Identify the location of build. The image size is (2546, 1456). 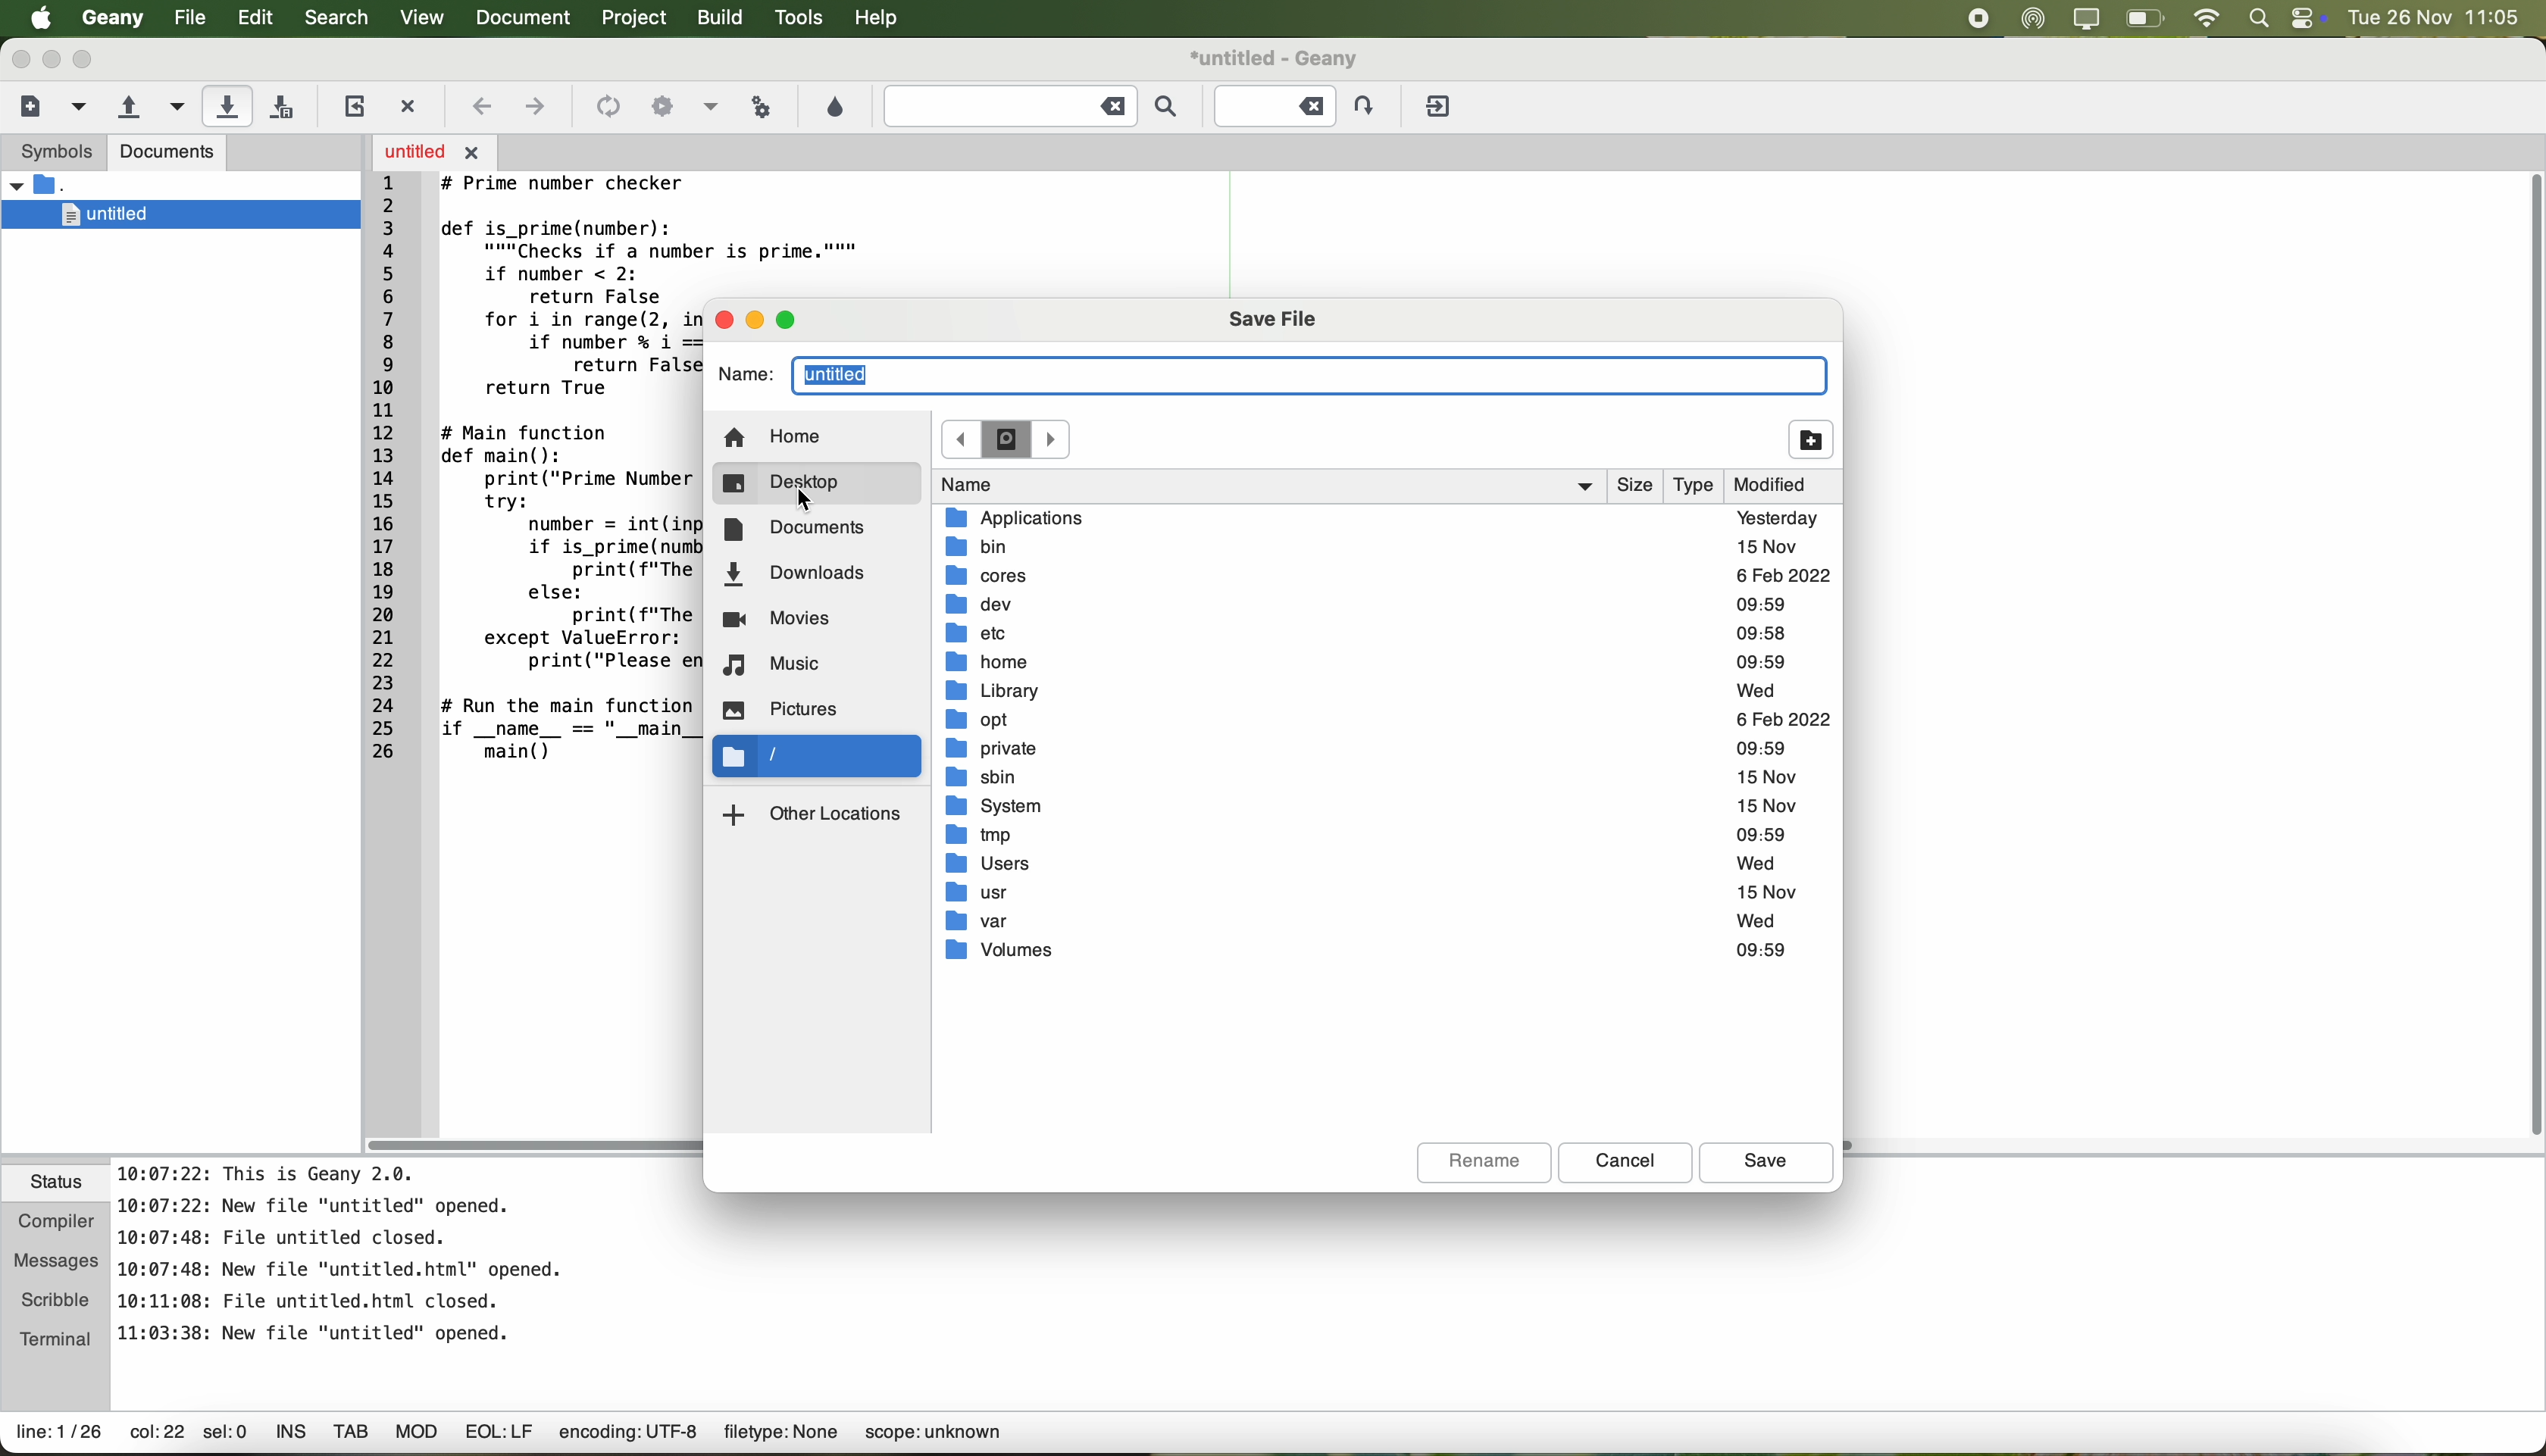
(722, 20).